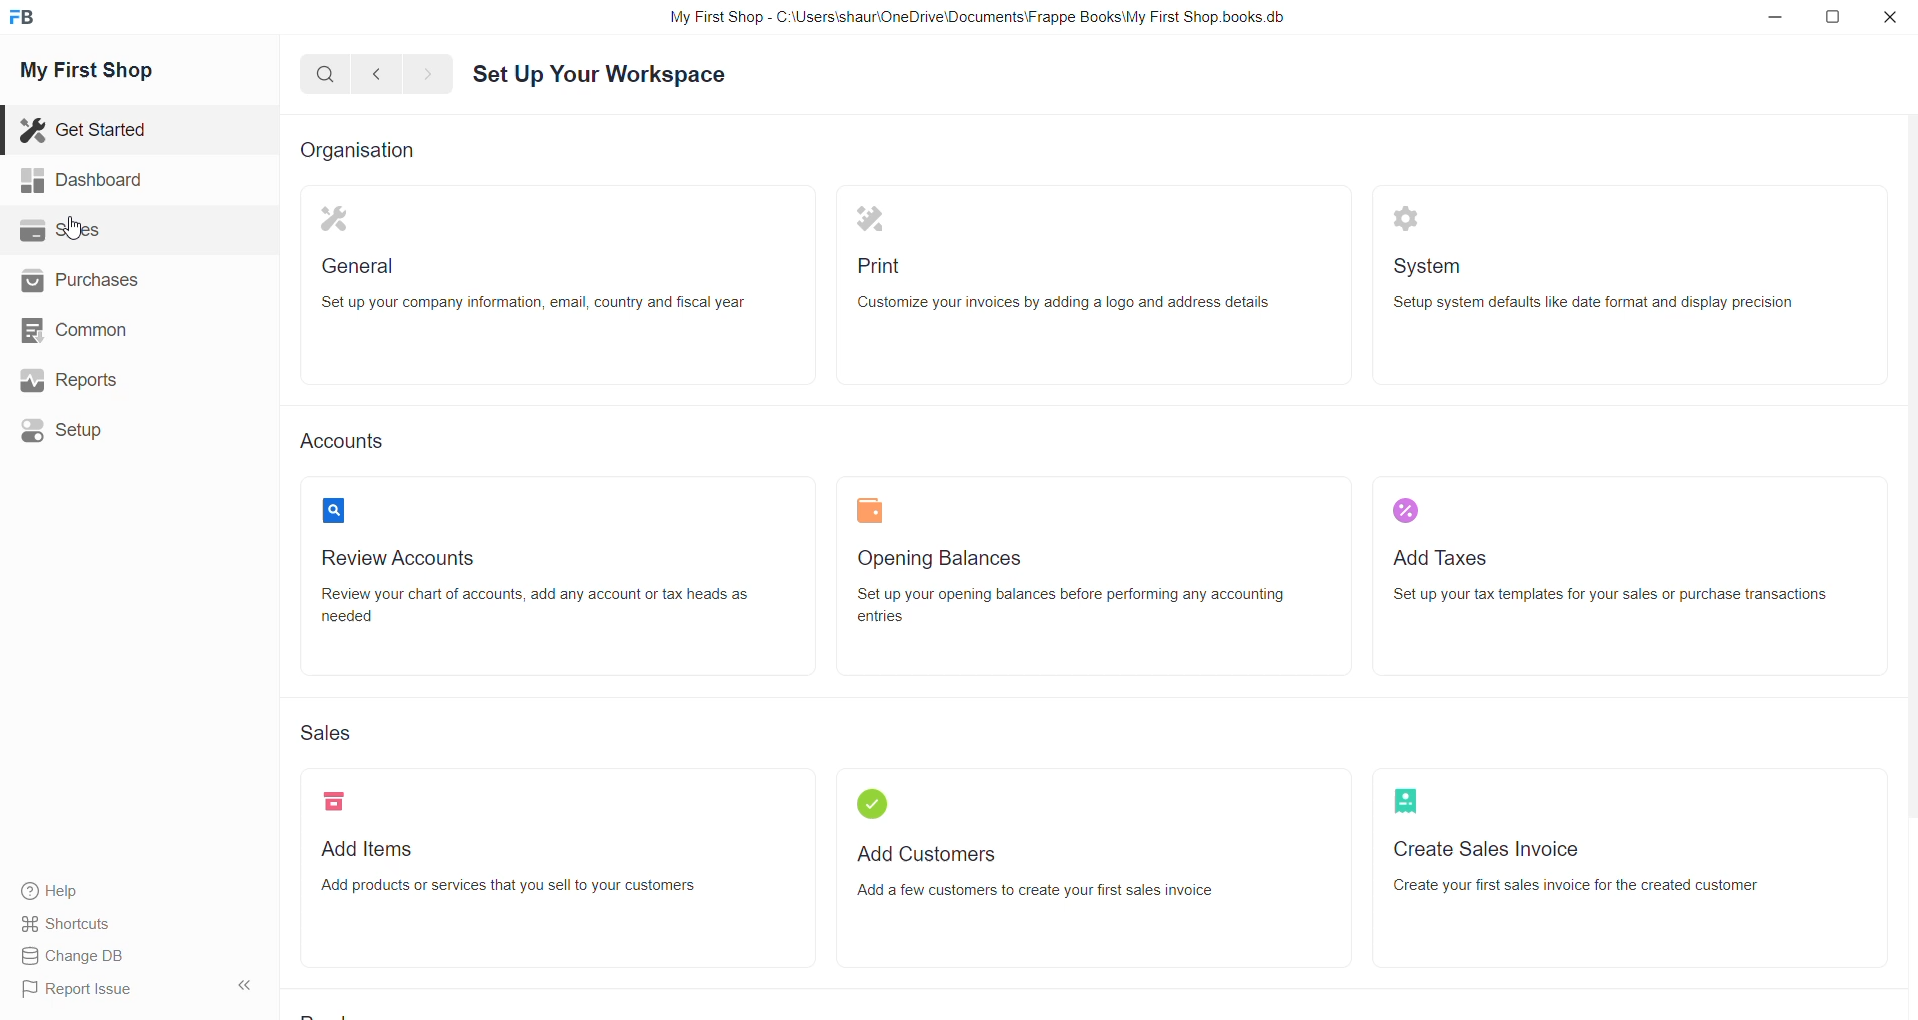  I want to click on Report Issue, so click(78, 988).